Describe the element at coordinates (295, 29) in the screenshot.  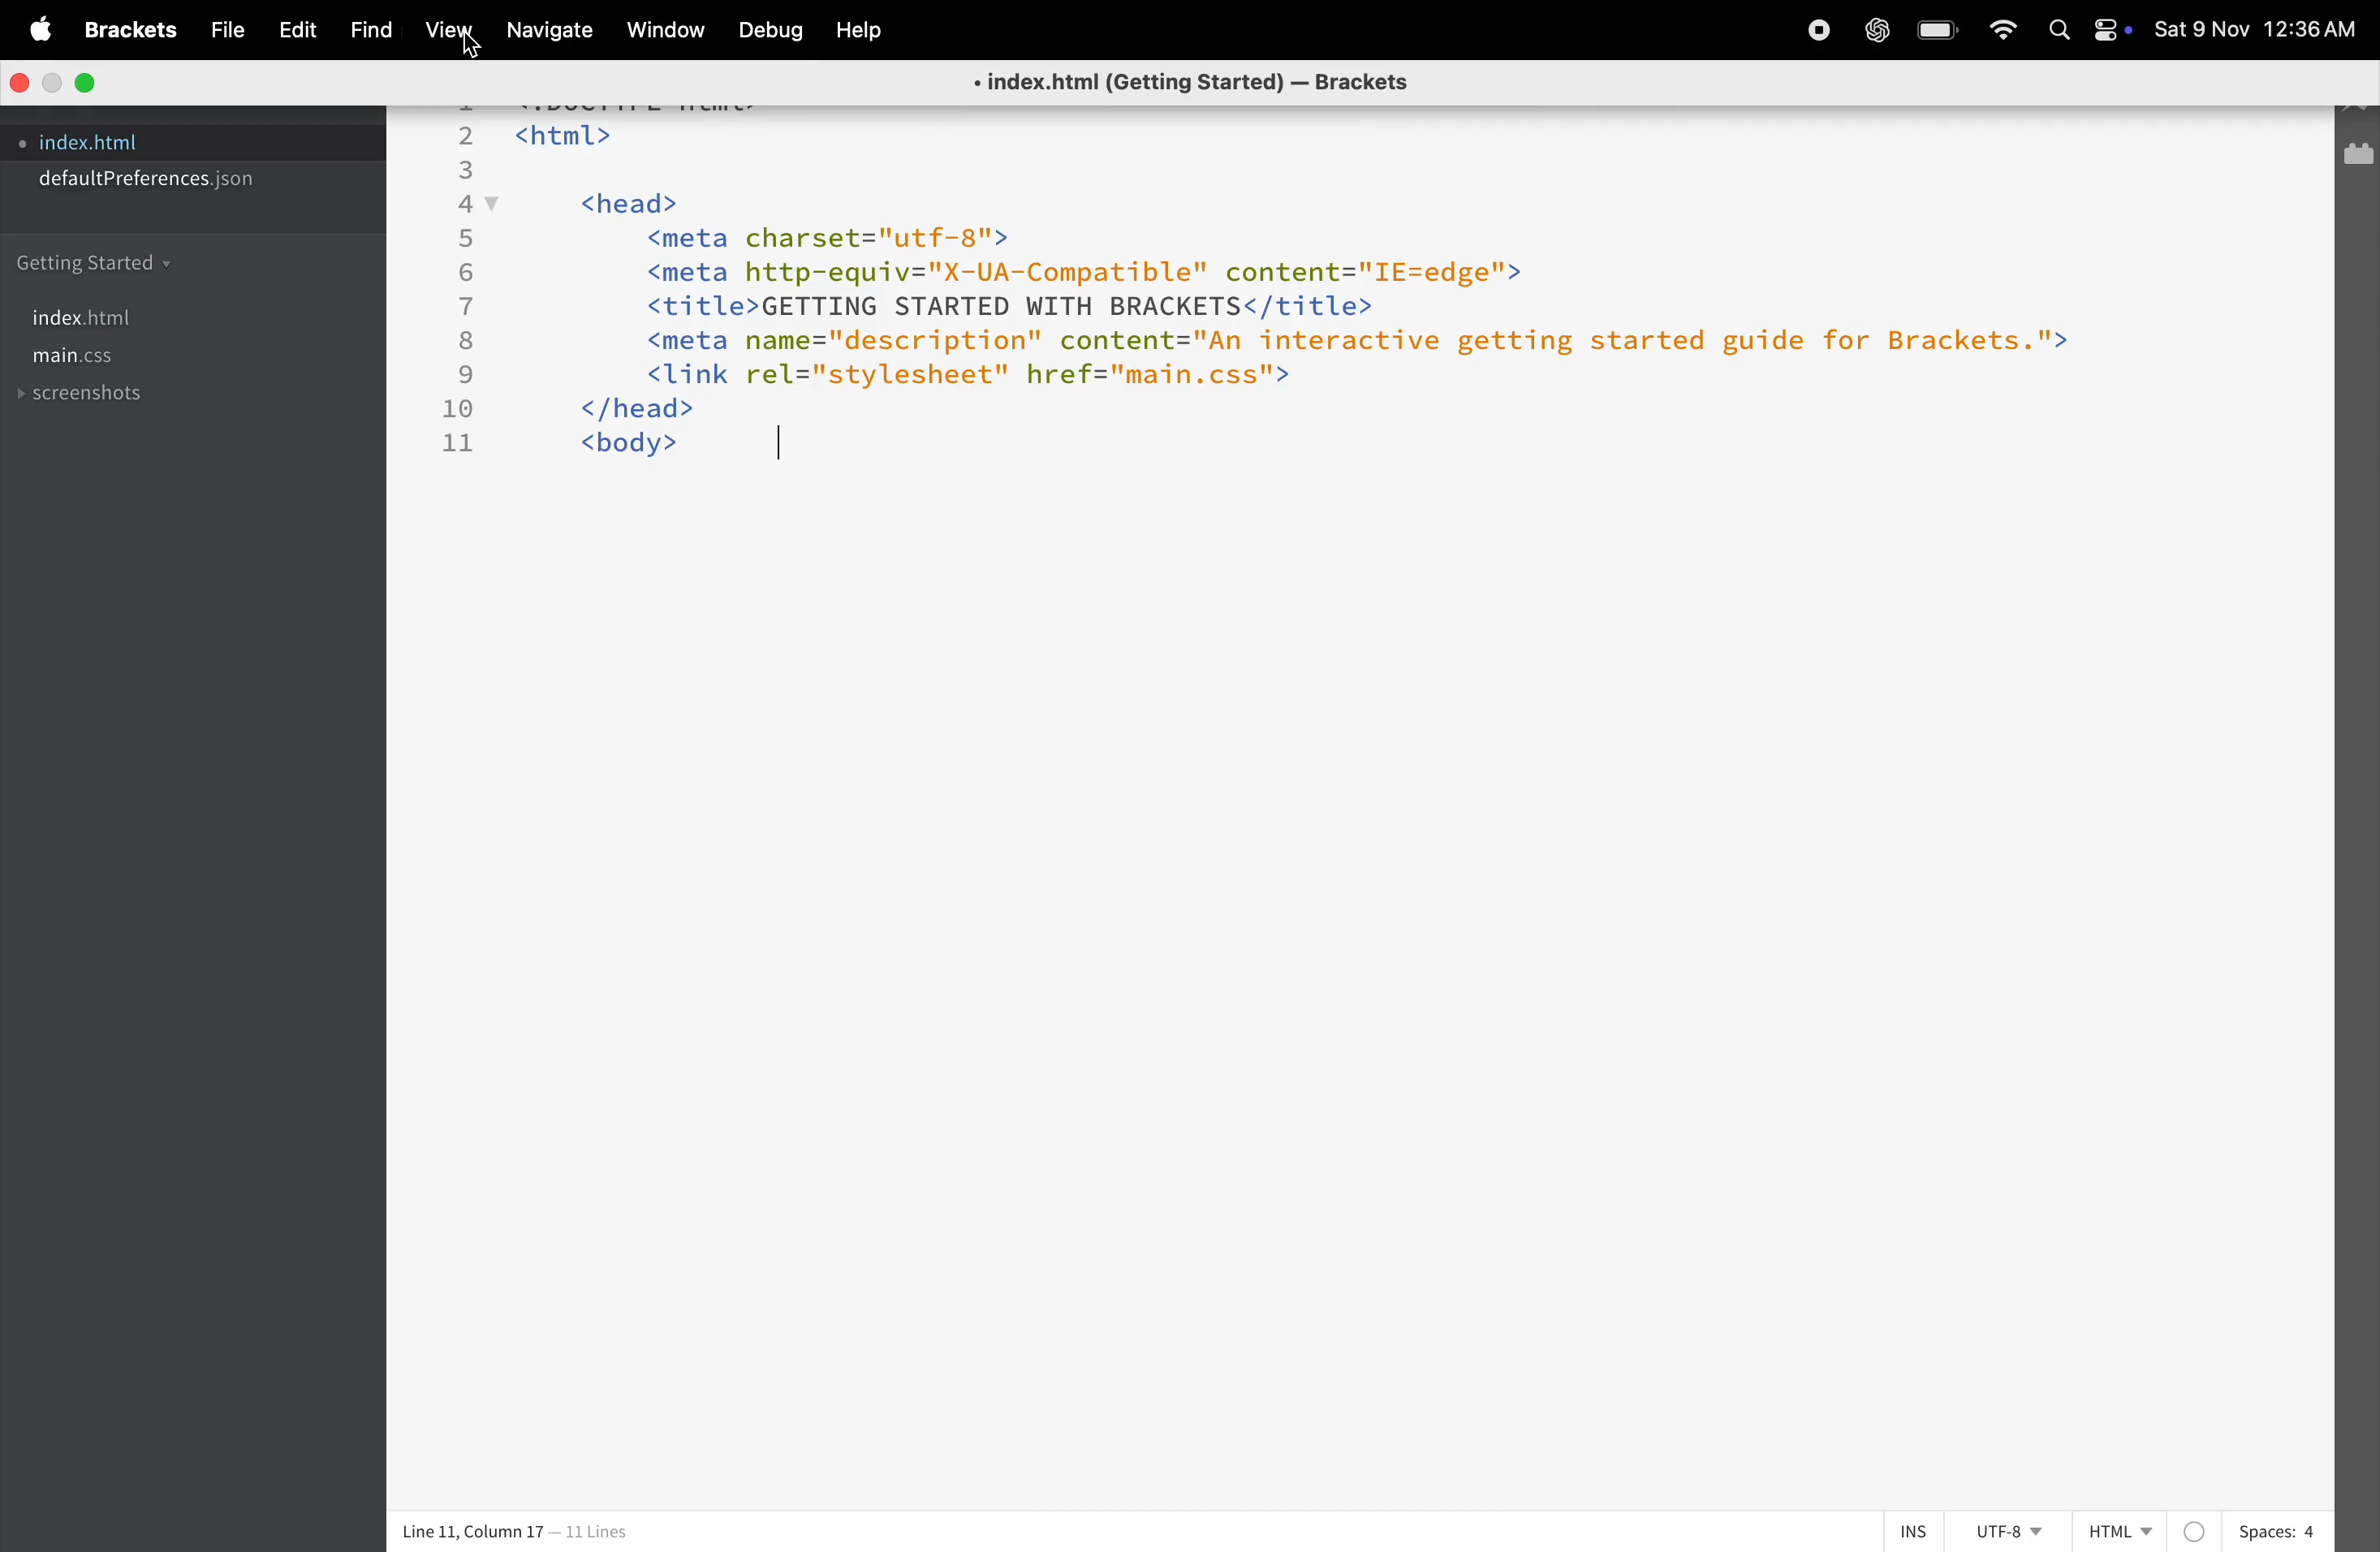
I see `edit` at that location.